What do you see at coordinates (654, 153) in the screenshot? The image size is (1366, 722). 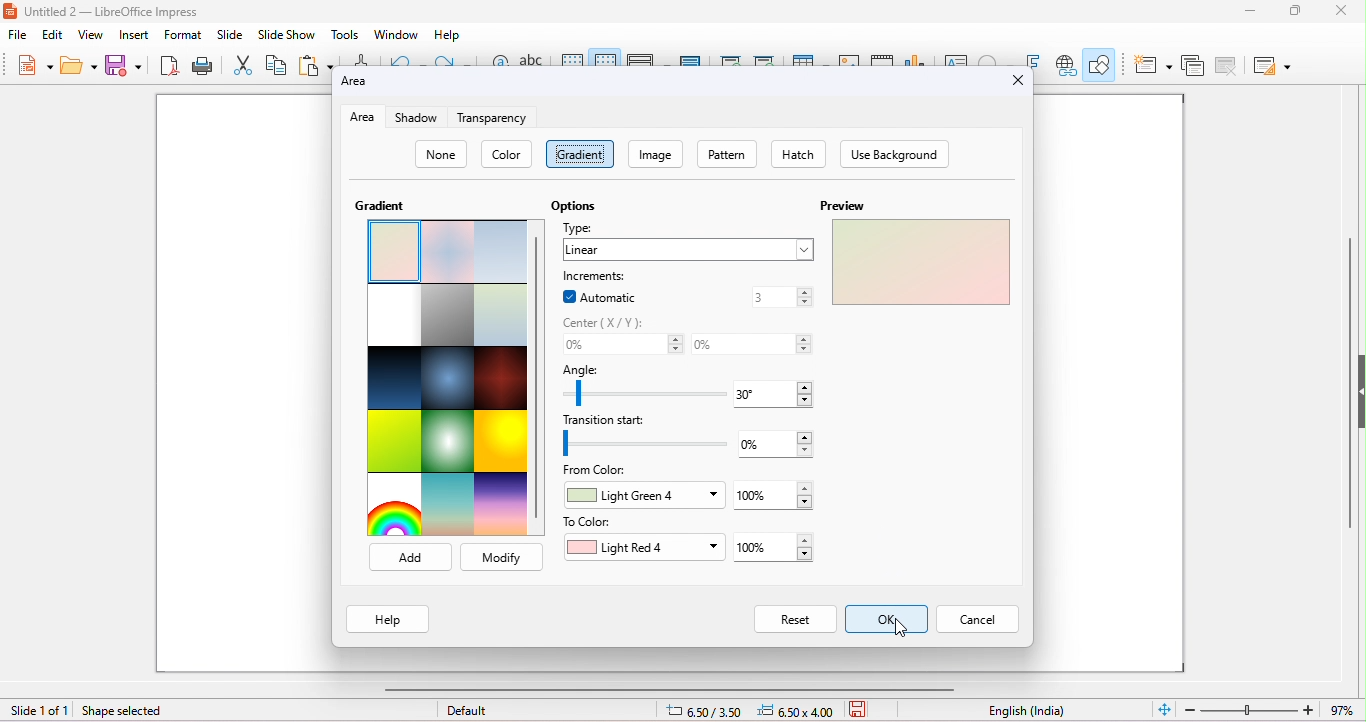 I see `image` at bounding box center [654, 153].